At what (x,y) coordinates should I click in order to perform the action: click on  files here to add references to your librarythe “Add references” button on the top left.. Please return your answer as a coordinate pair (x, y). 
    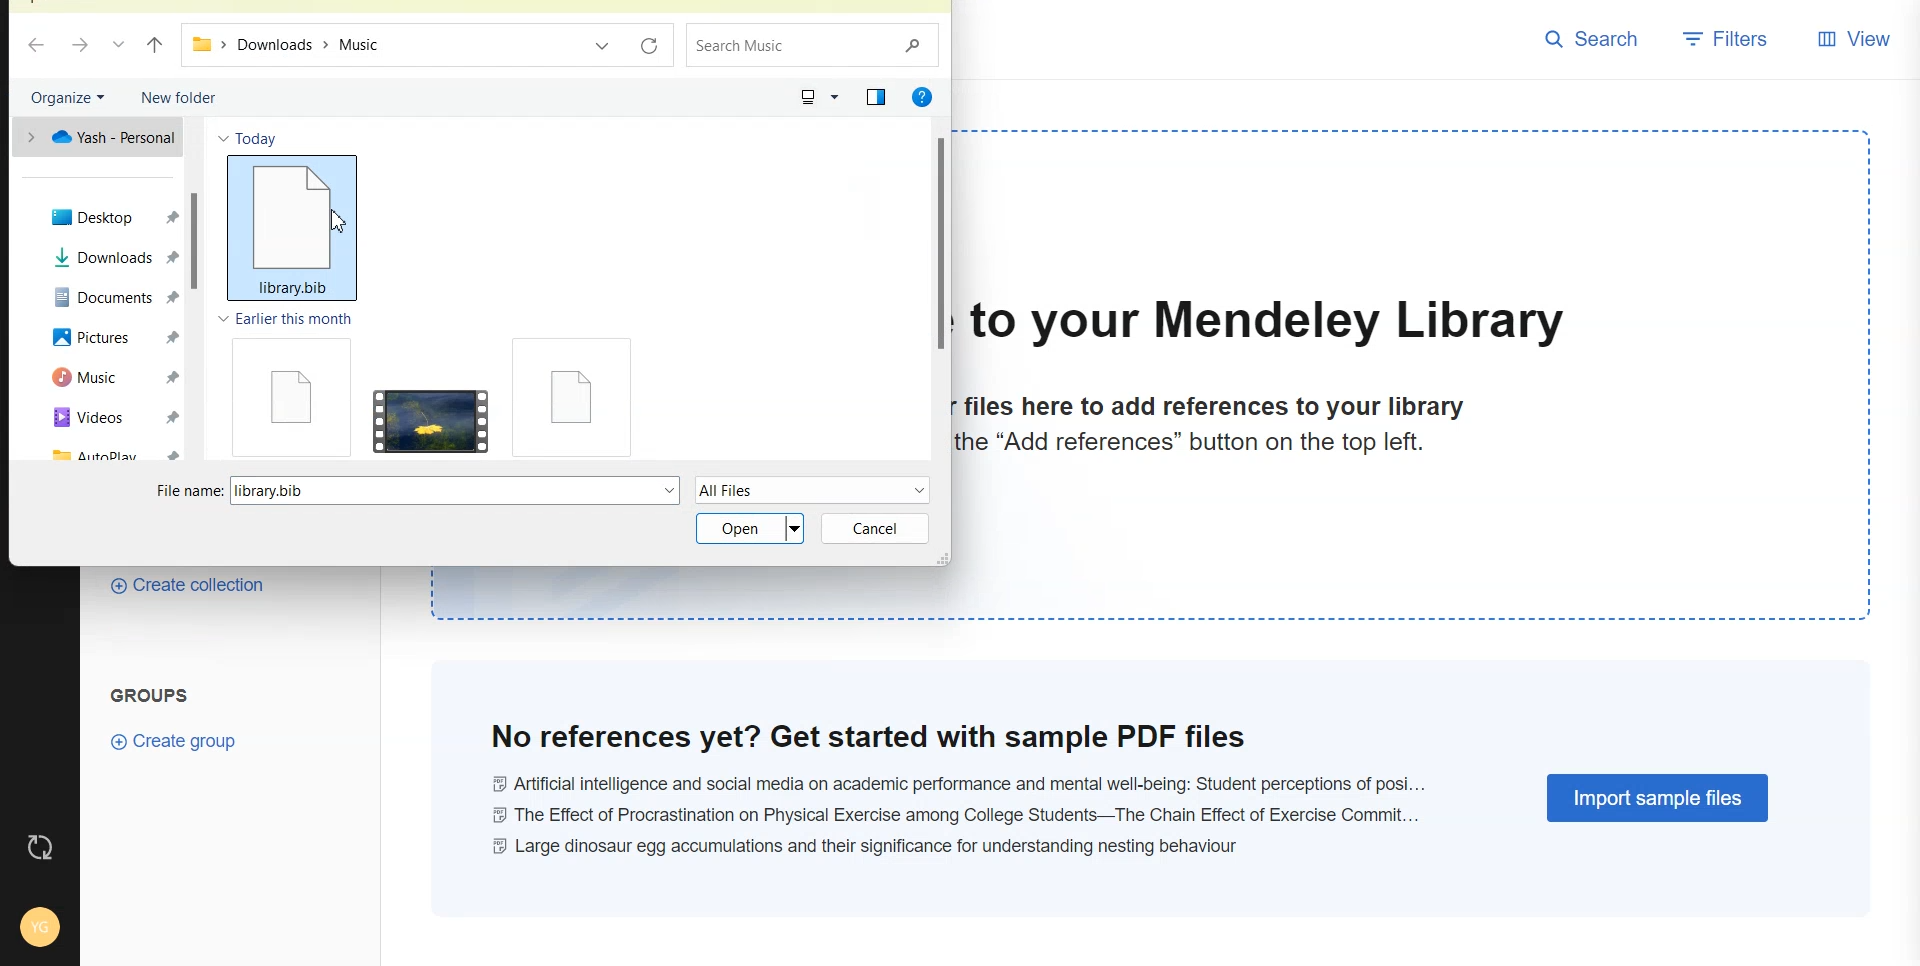
    Looking at the image, I should click on (1217, 437).